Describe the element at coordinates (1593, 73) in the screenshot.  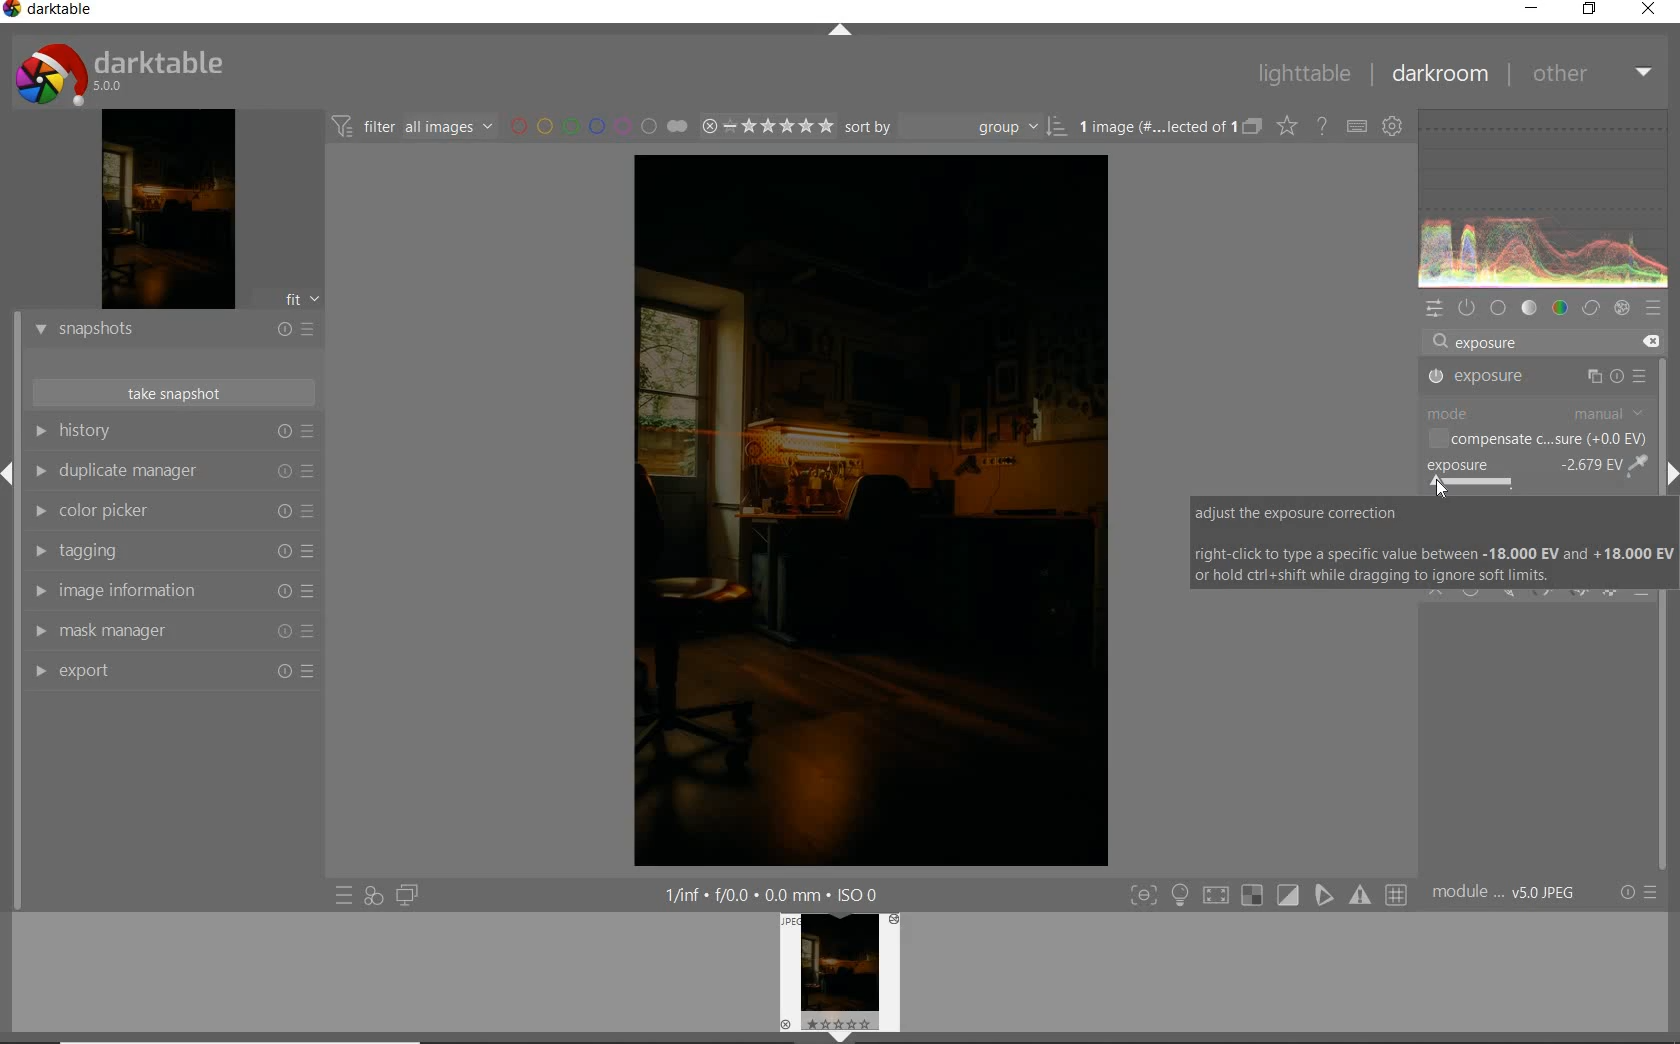
I see `other` at that location.